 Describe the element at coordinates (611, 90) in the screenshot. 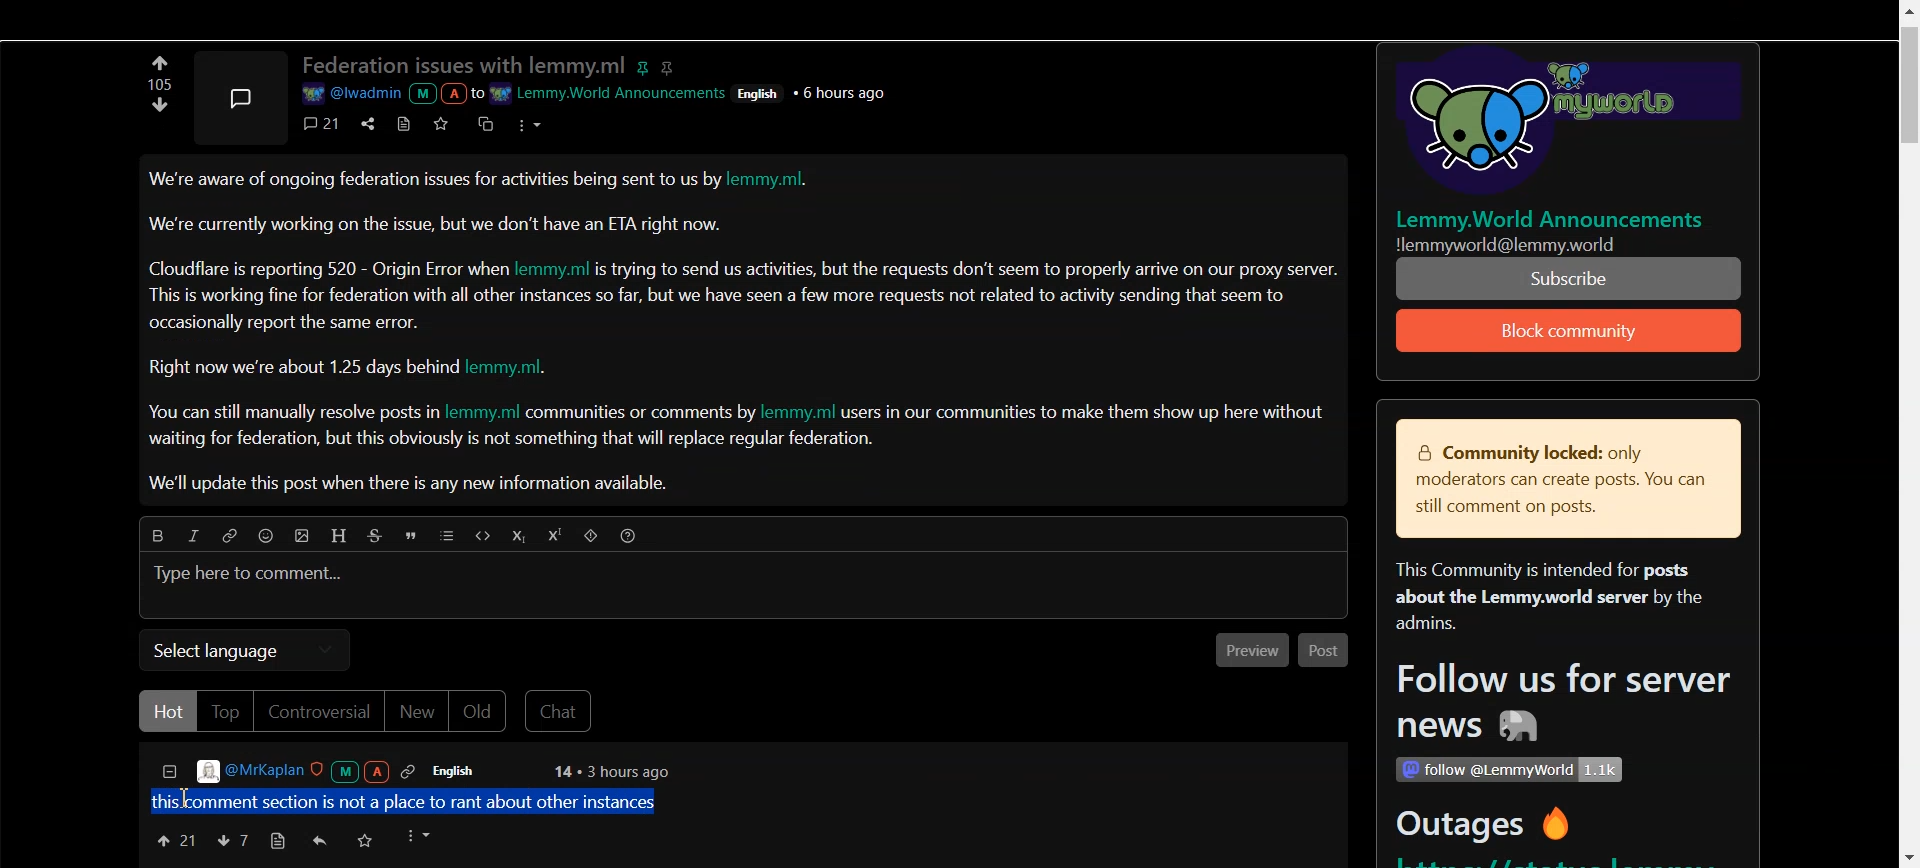

I see `wr Lemmy.World Announcement:` at that location.